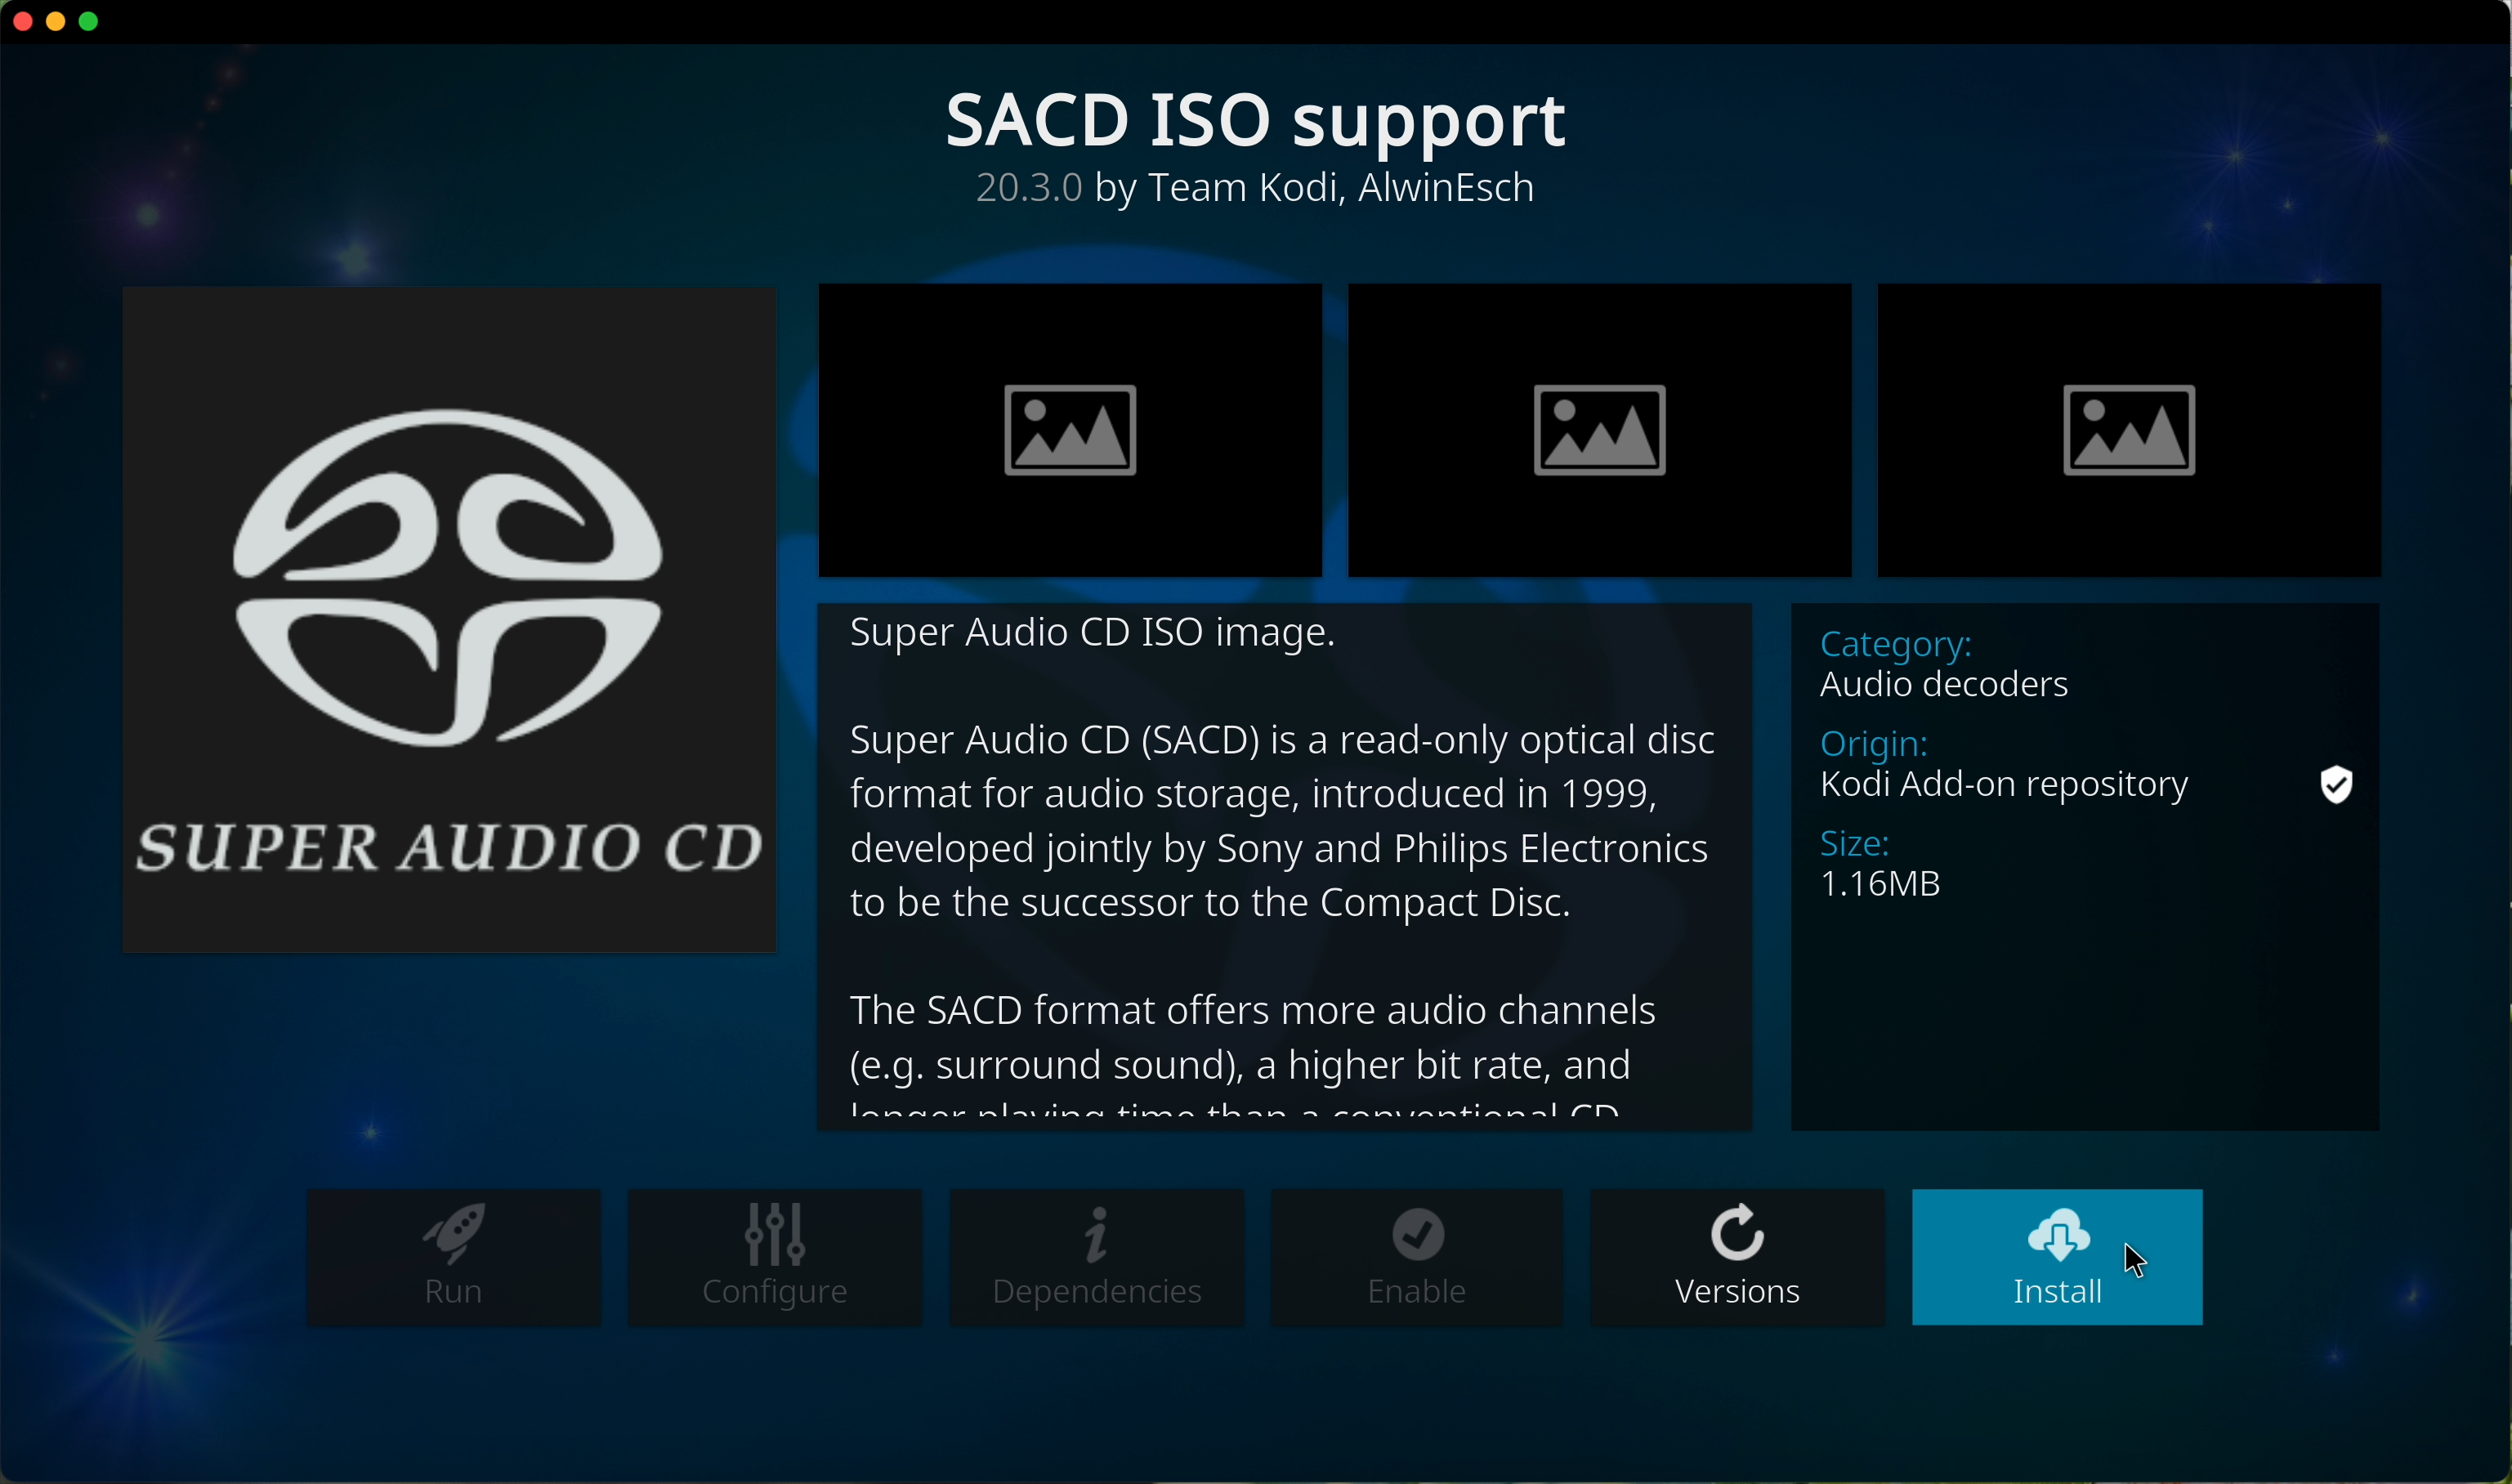 This screenshot has height=1484, width=2512. I want to click on sacd iso support, so click(1261, 120).